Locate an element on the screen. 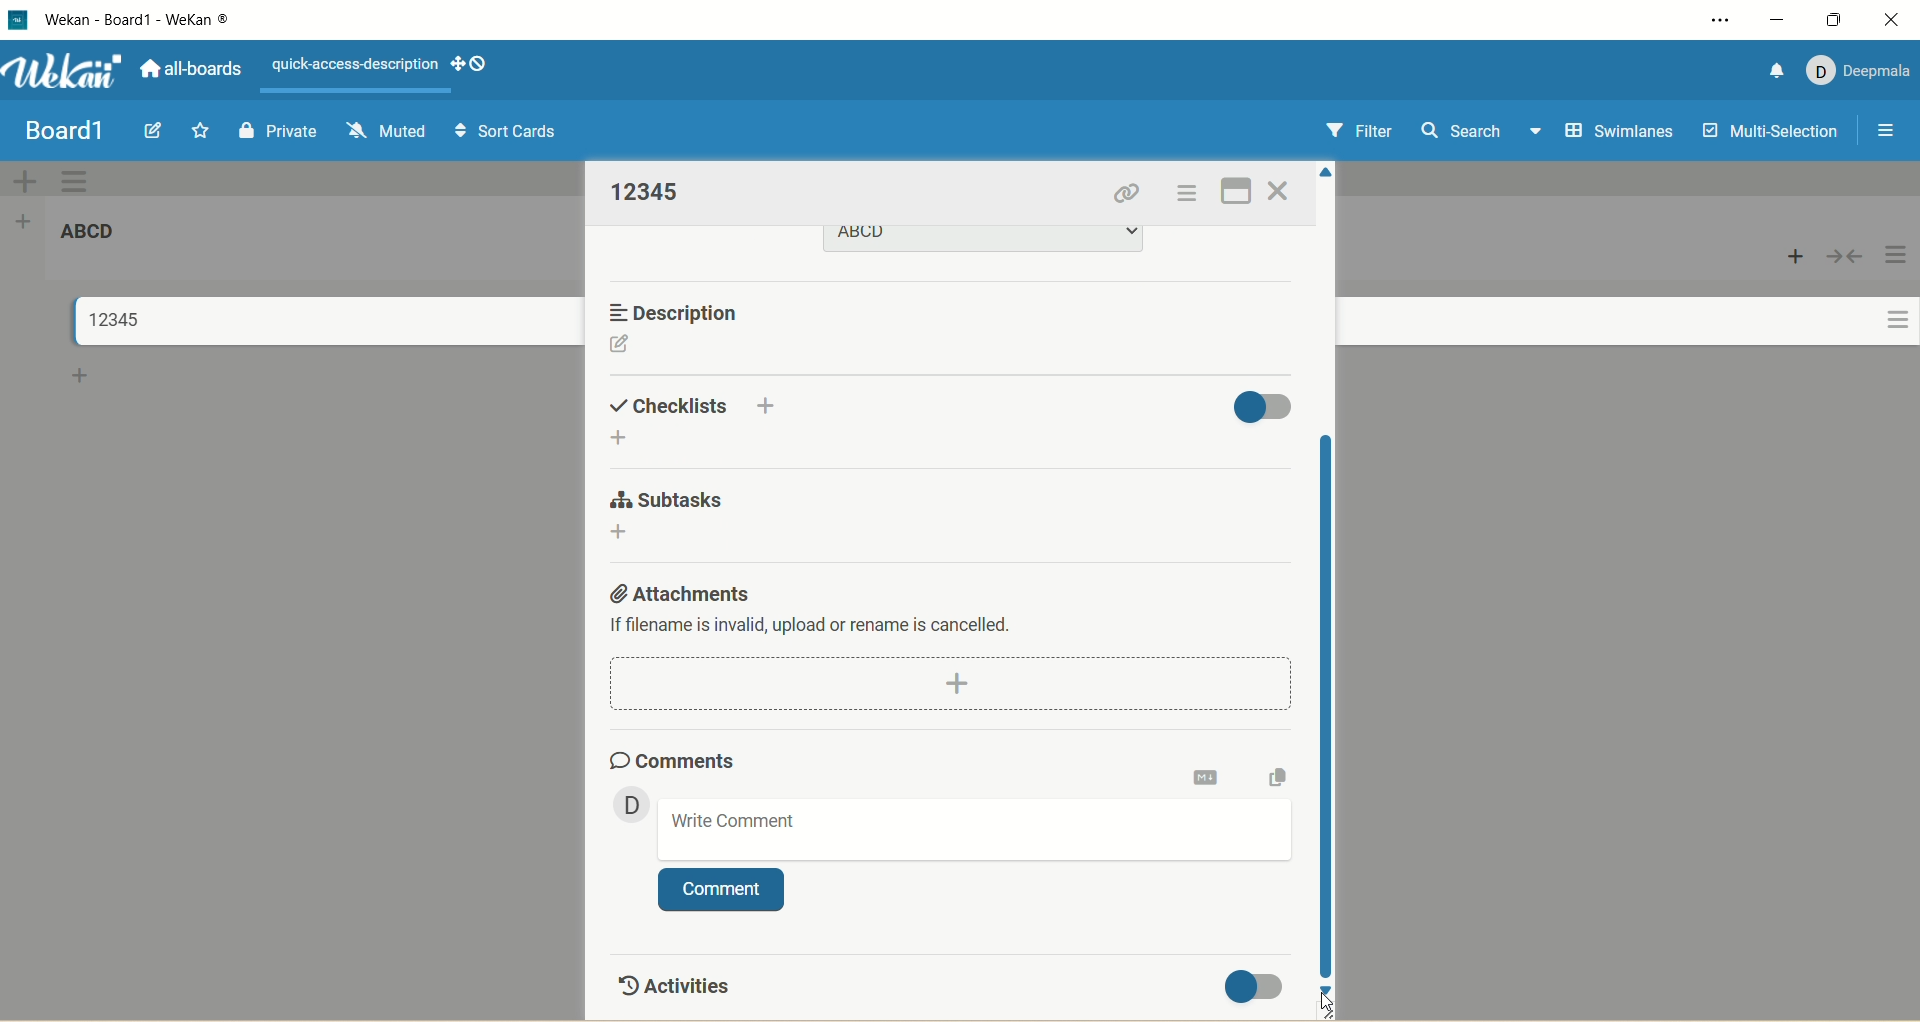 The width and height of the screenshot is (1920, 1022). attachments is located at coordinates (677, 590).